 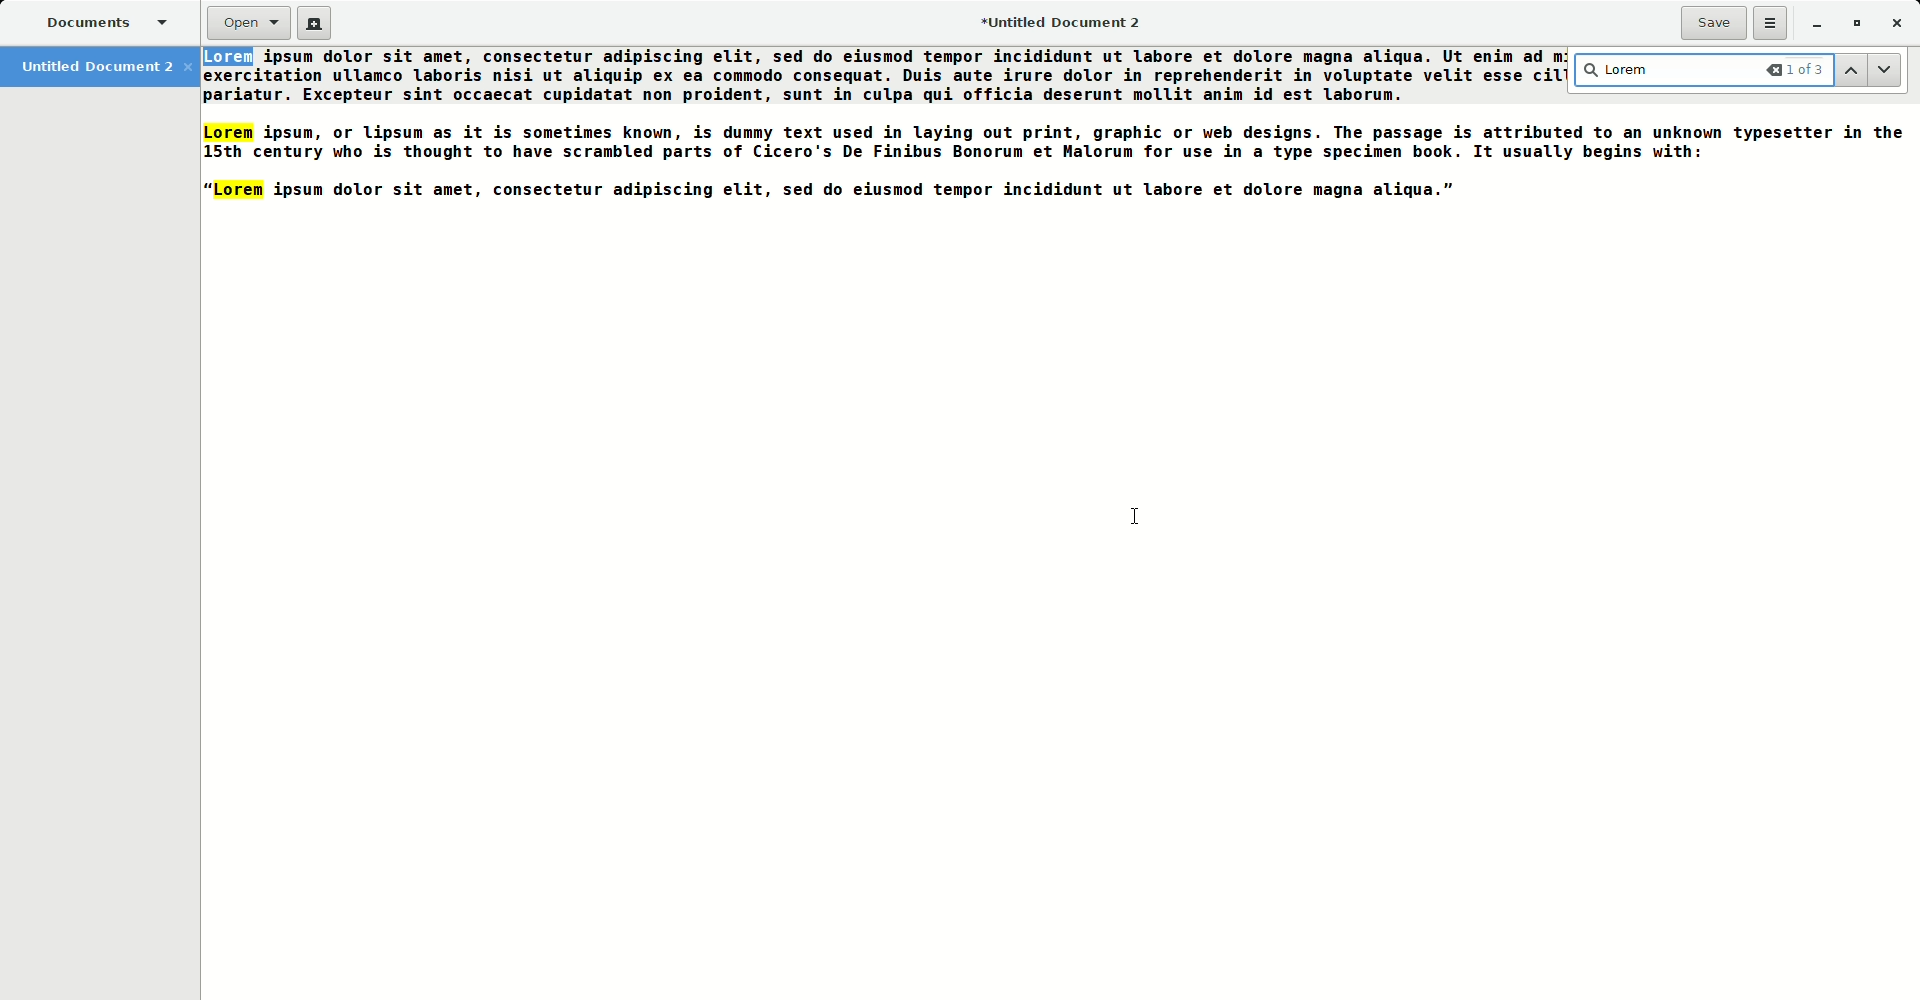 I want to click on Lorem, so click(x=1620, y=67).